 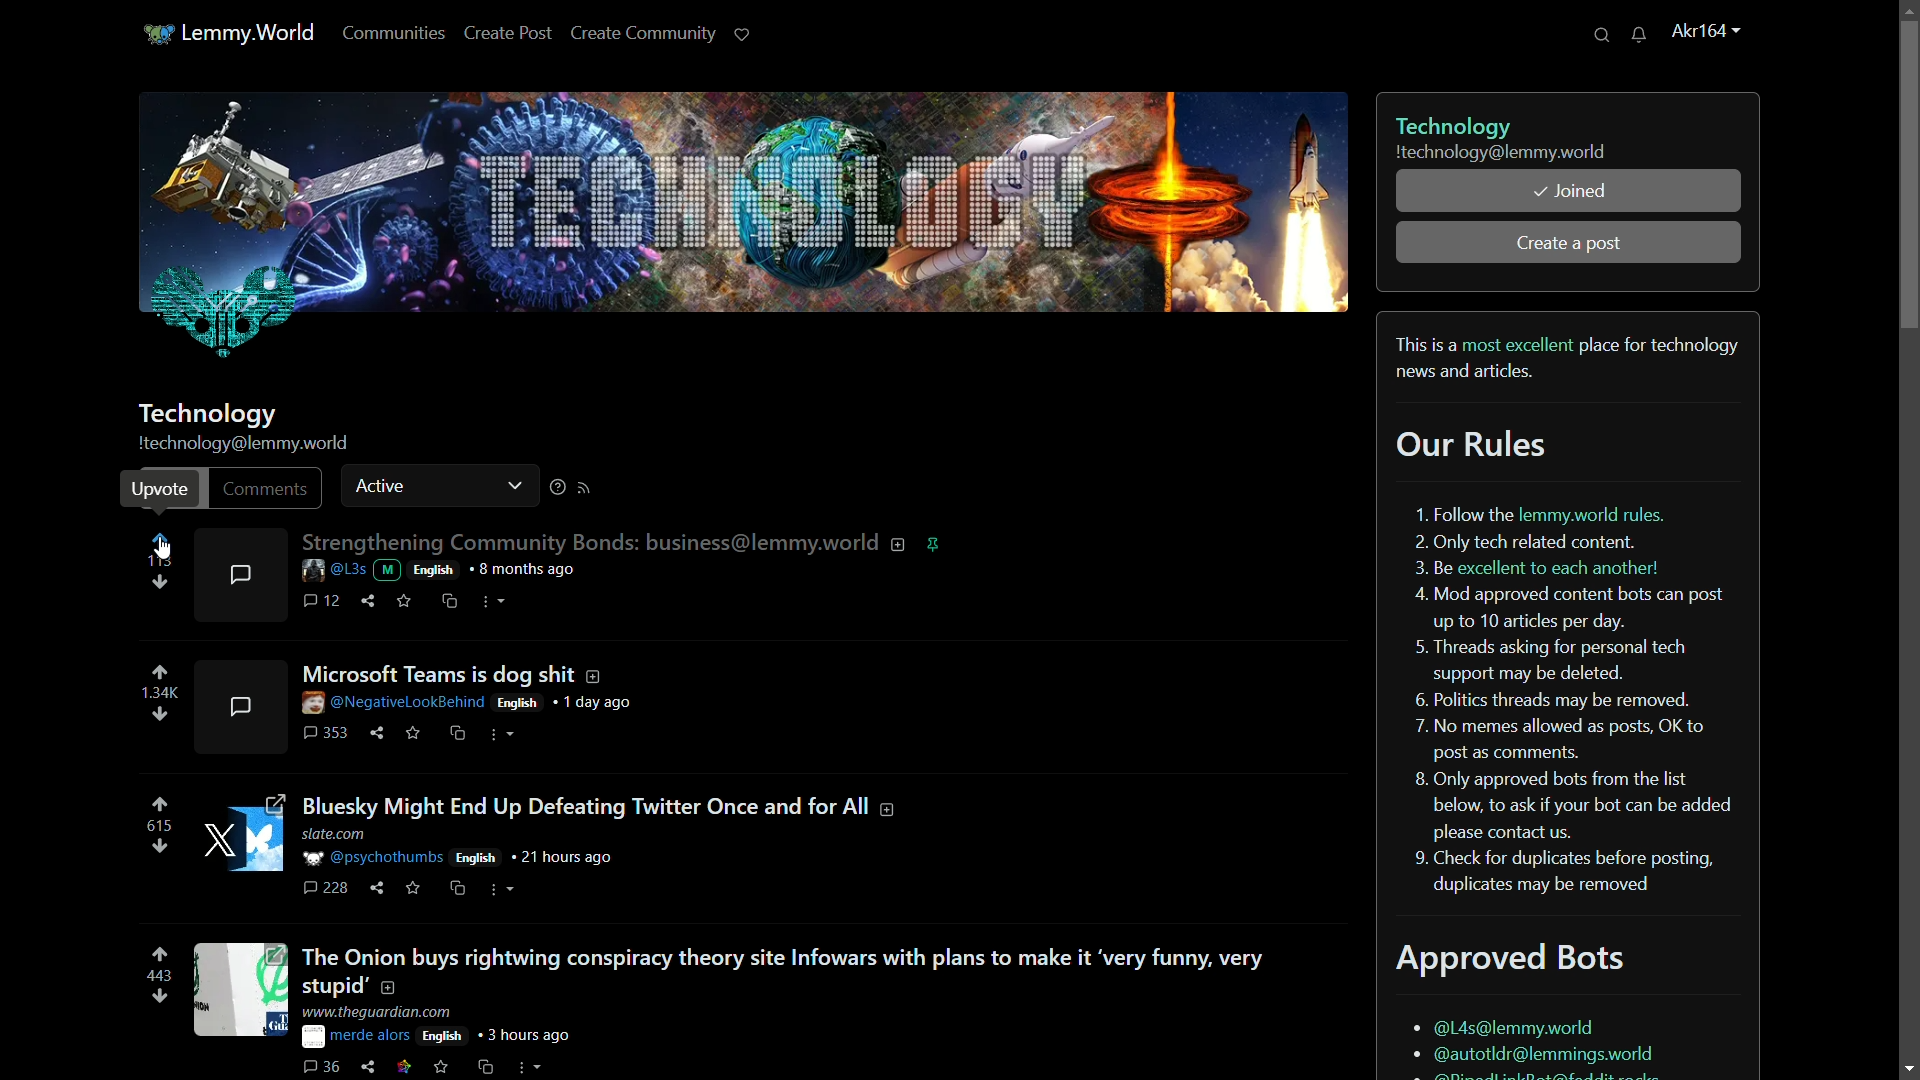 What do you see at coordinates (266, 489) in the screenshot?
I see `comments` at bounding box center [266, 489].